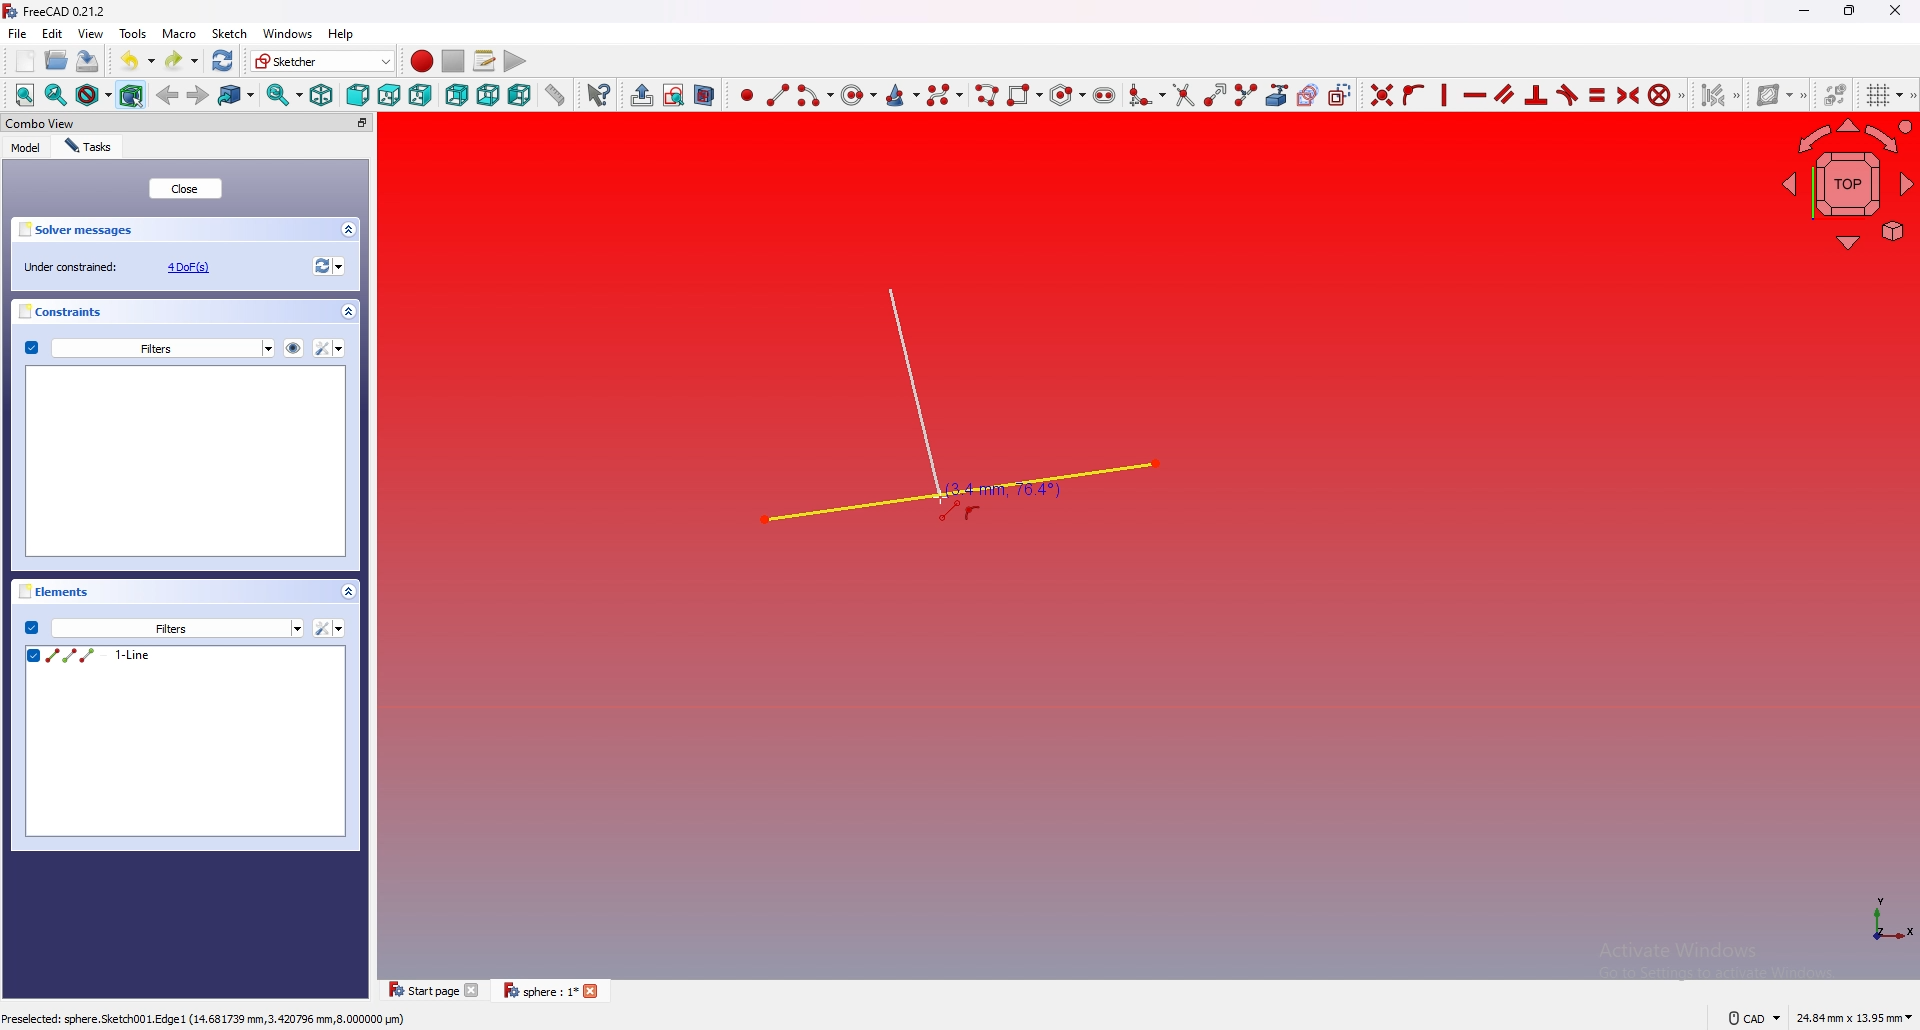  What do you see at coordinates (453, 61) in the screenshot?
I see `Stop macro recording` at bounding box center [453, 61].